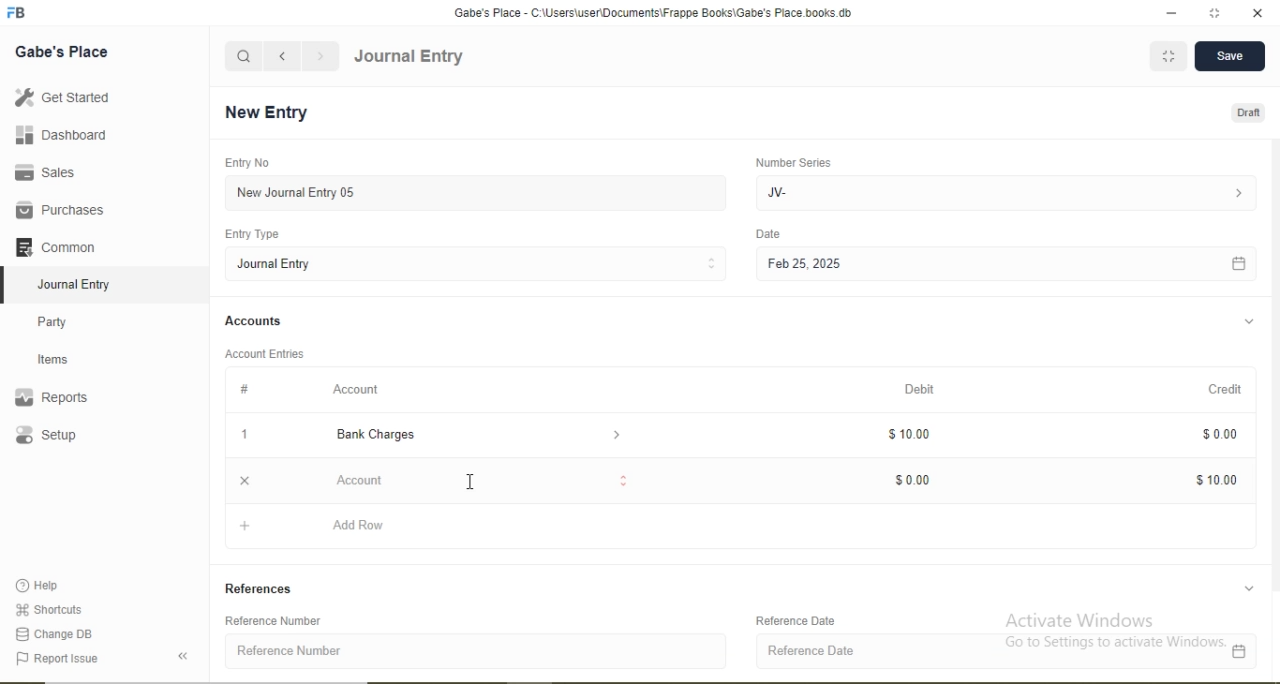 The image size is (1280, 684). Describe the element at coordinates (263, 352) in the screenshot. I see `Account Entries` at that location.